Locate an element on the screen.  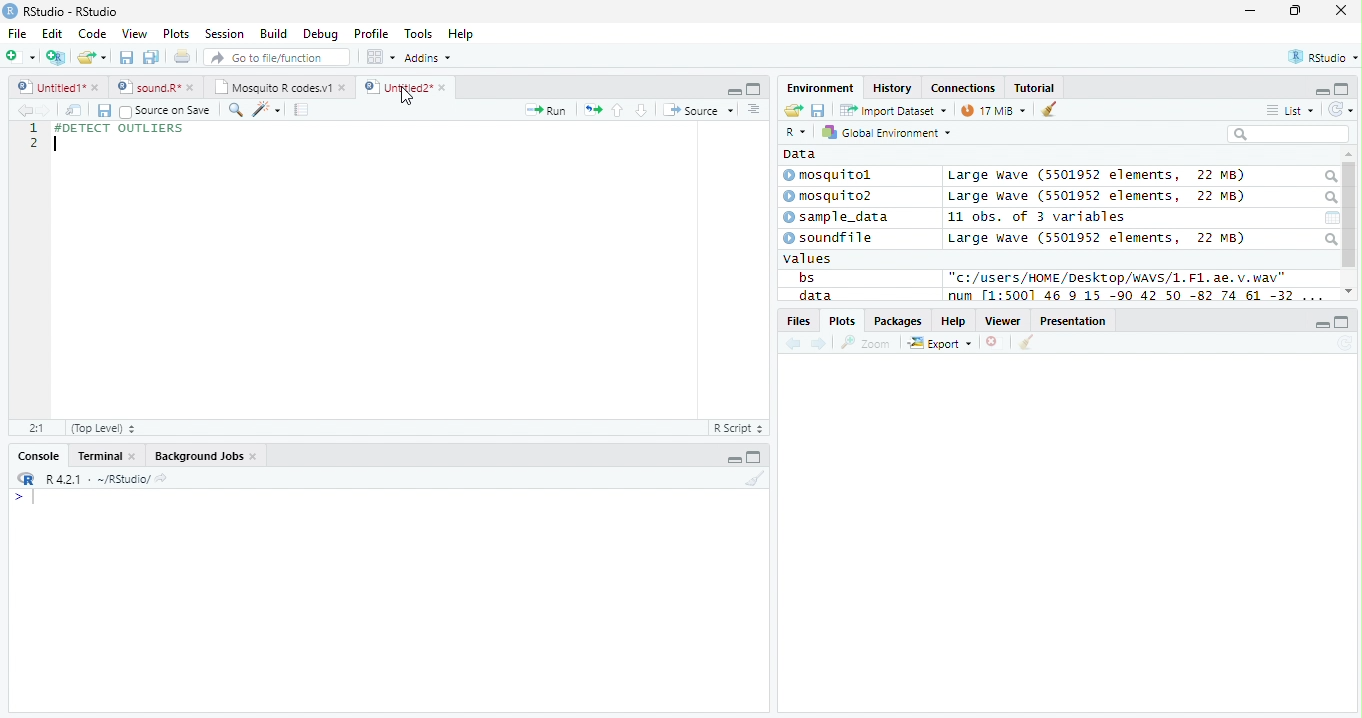
Session is located at coordinates (224, 33).